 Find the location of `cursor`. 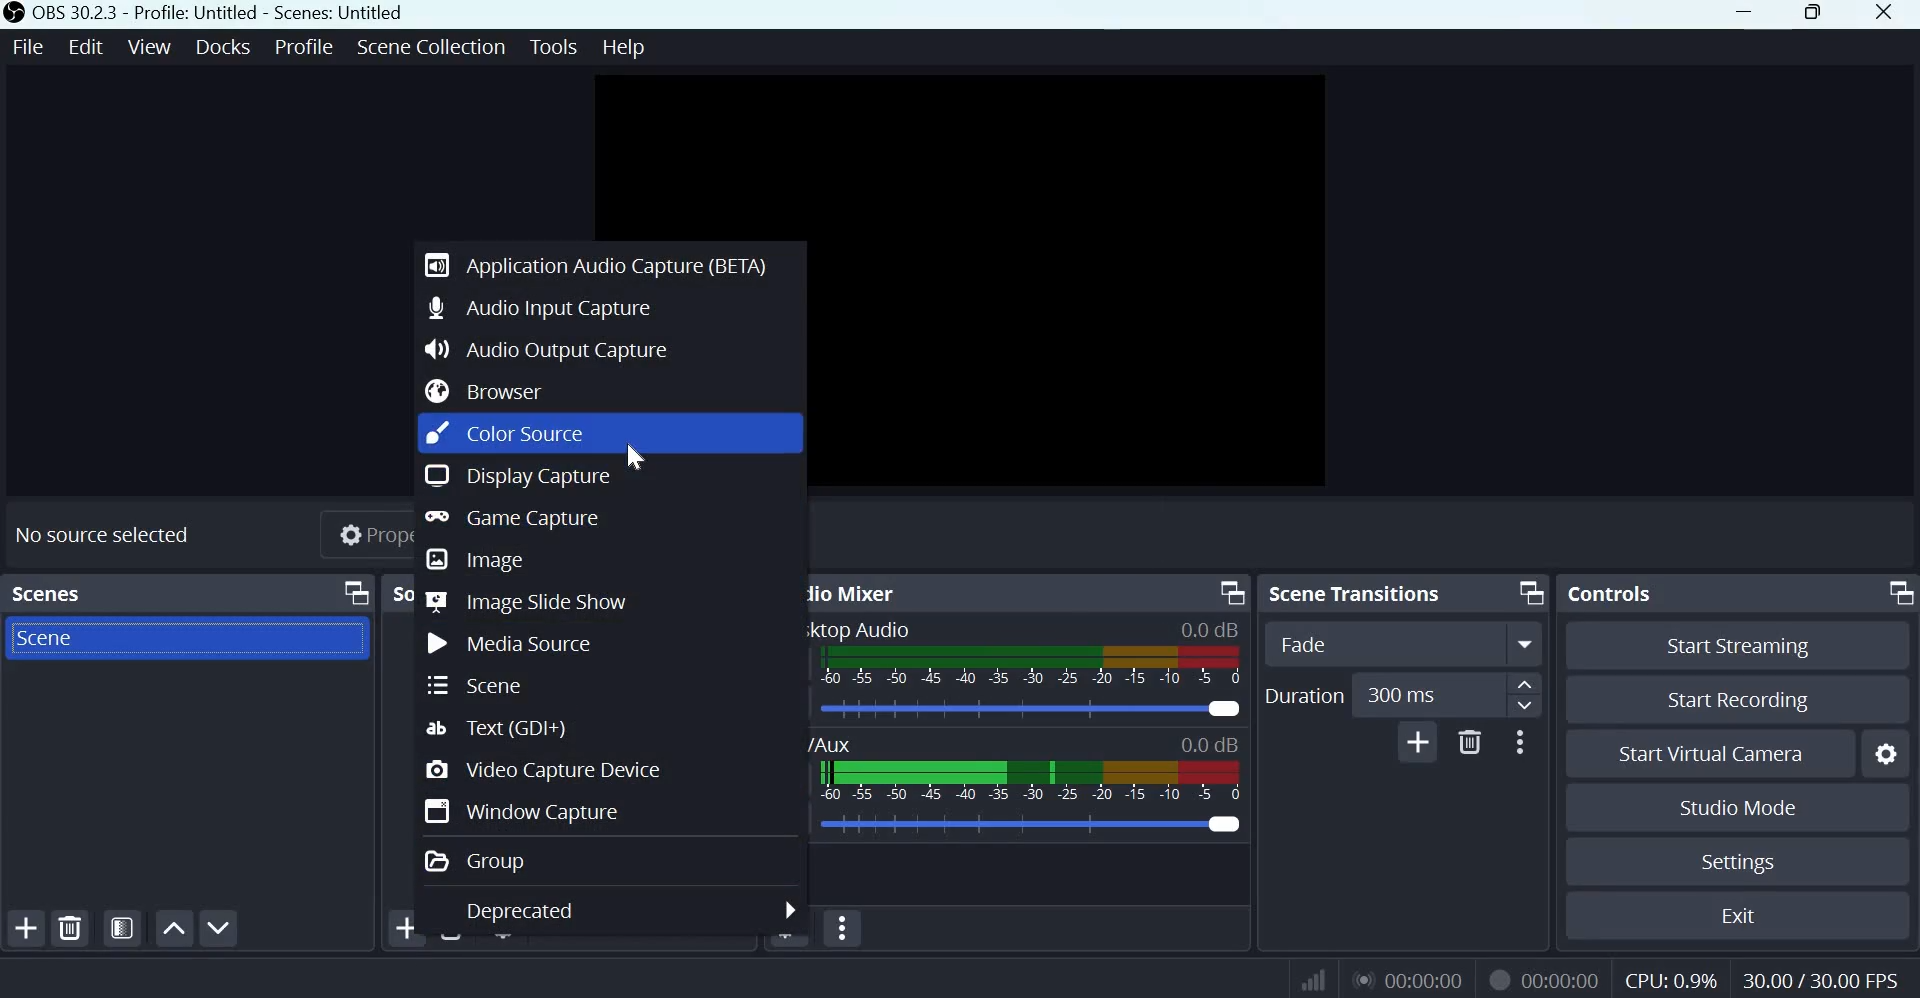

cursor is located at coordinates (638, 456).